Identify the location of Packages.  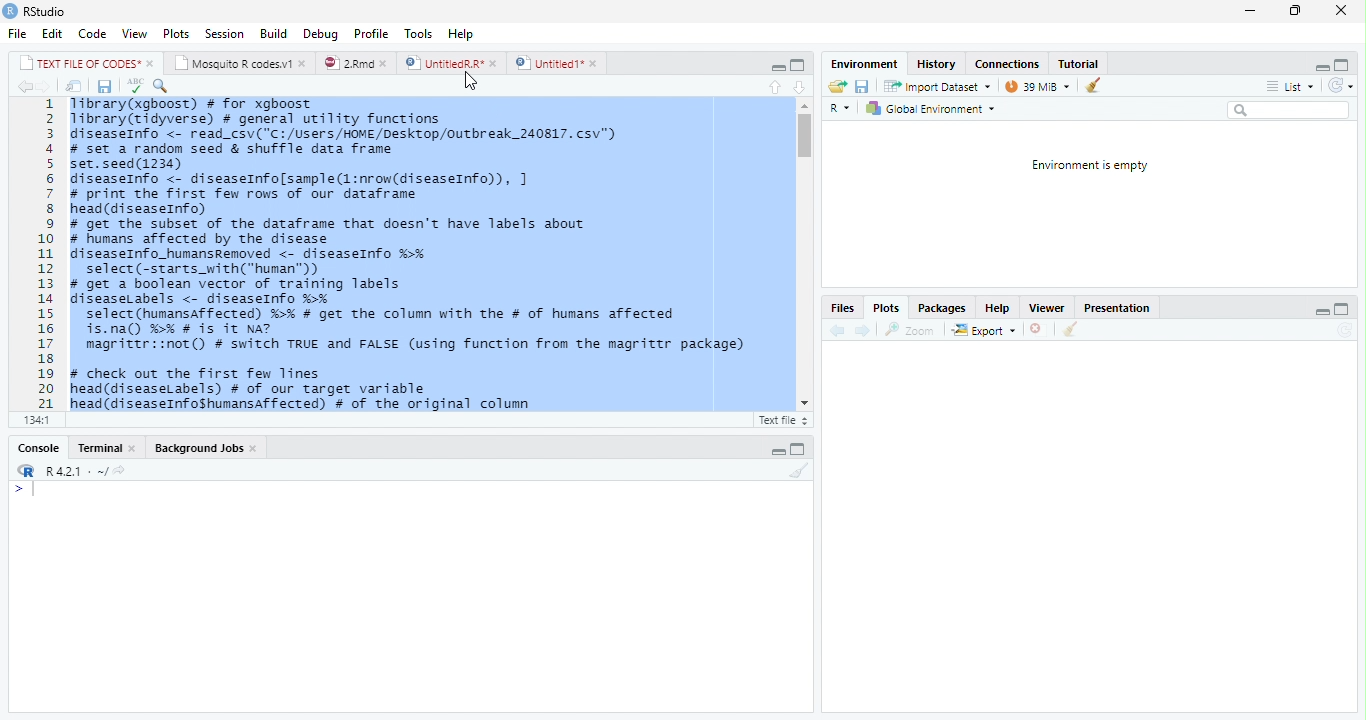
(942, 308).